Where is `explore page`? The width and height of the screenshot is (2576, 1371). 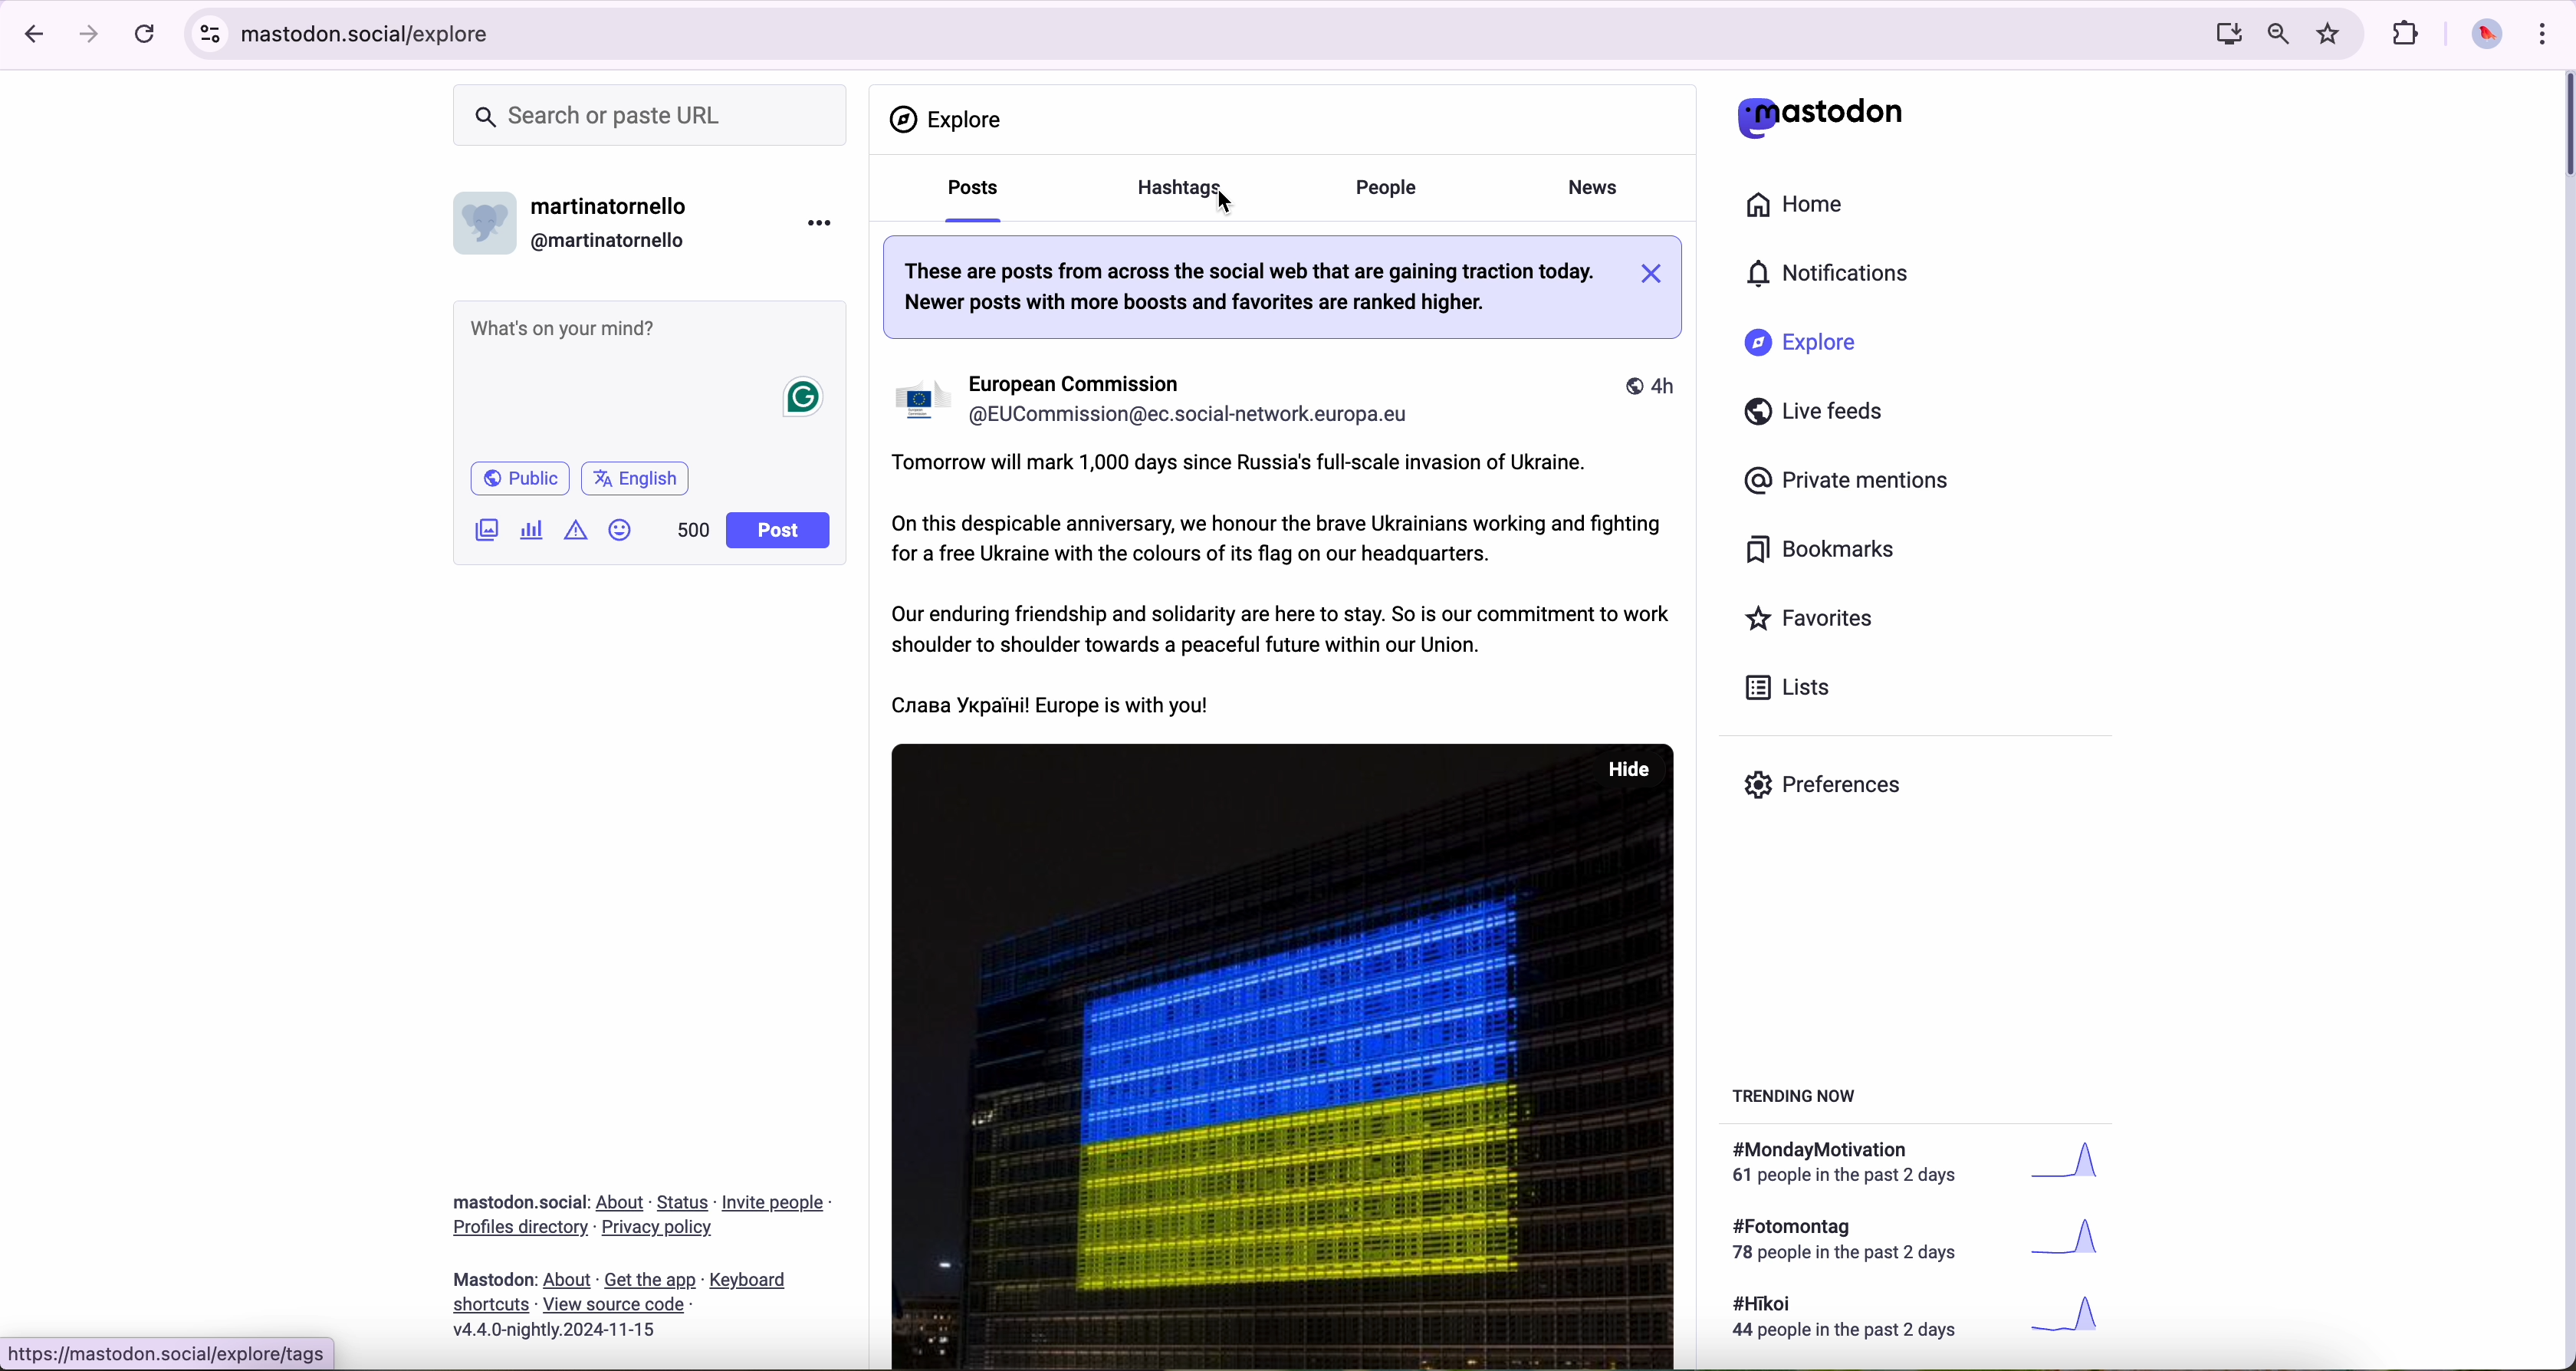 explore page is located at coordinates (951, 120).